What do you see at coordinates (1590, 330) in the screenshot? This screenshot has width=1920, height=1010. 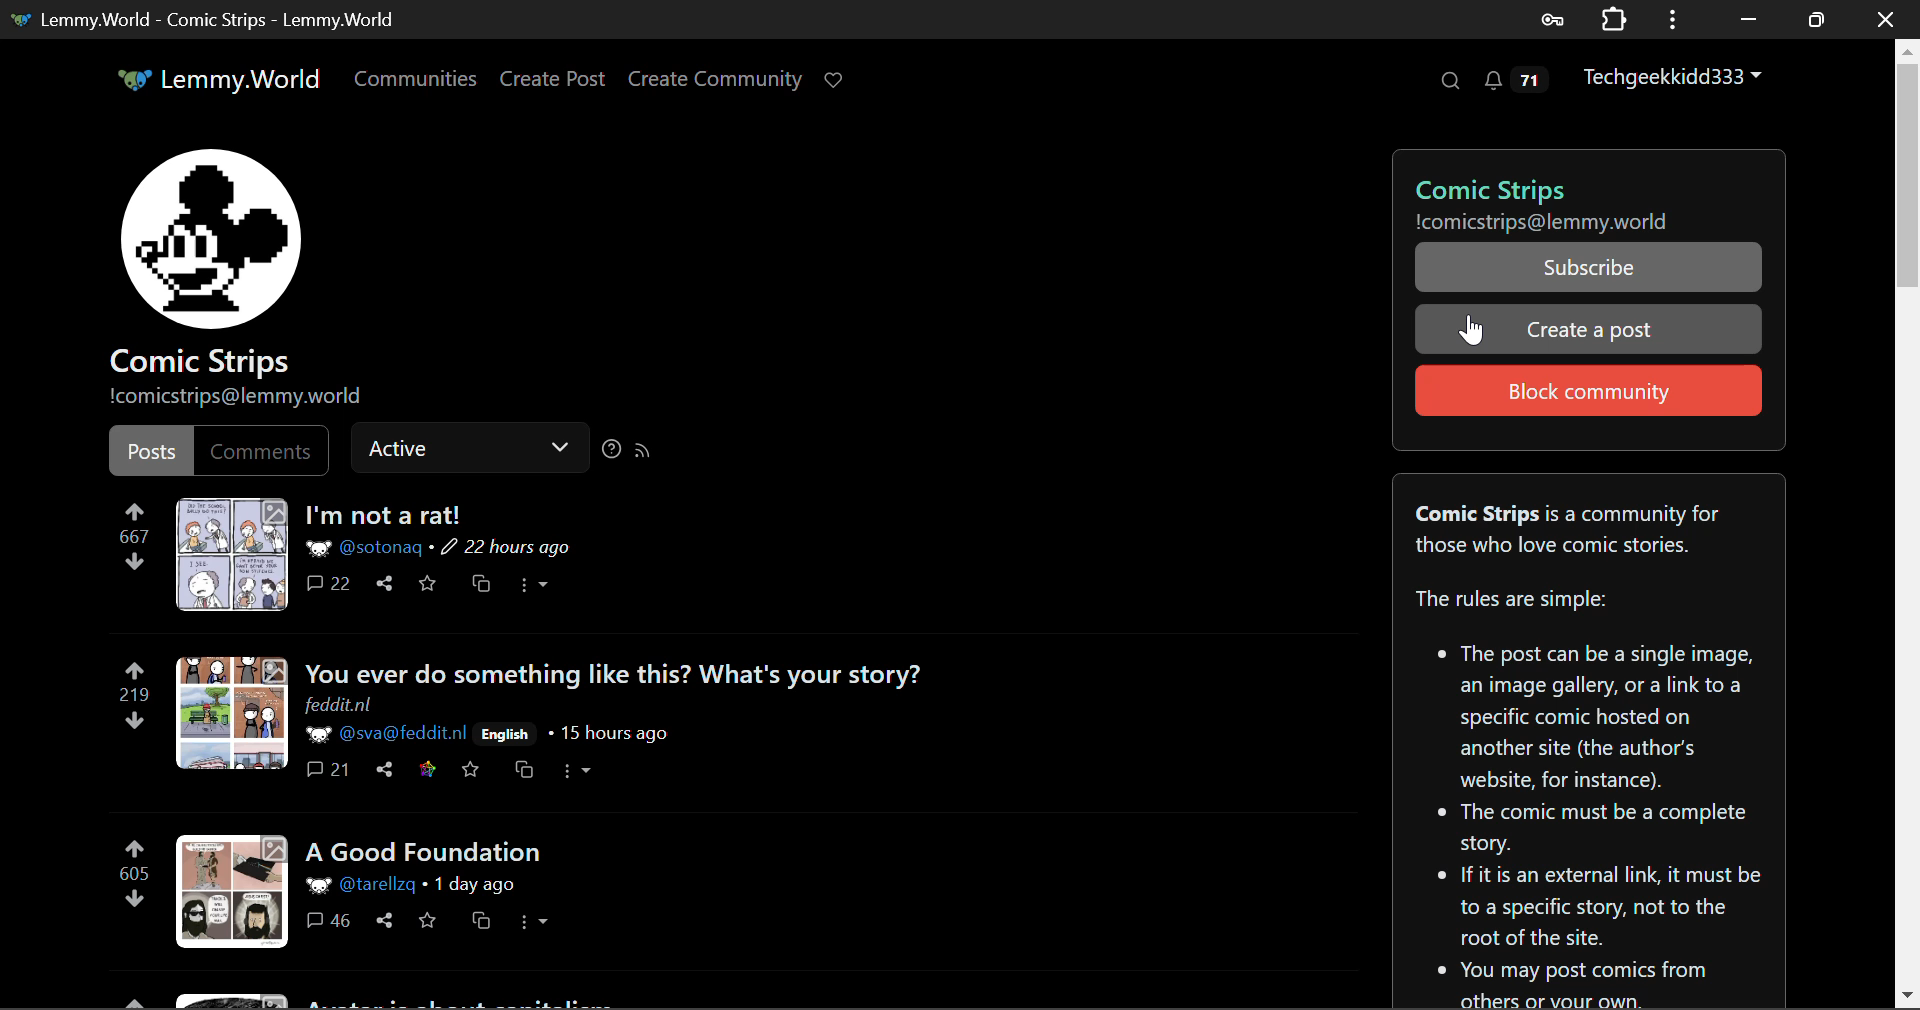 I see `Create a post` at bounding box center [1590, 330].